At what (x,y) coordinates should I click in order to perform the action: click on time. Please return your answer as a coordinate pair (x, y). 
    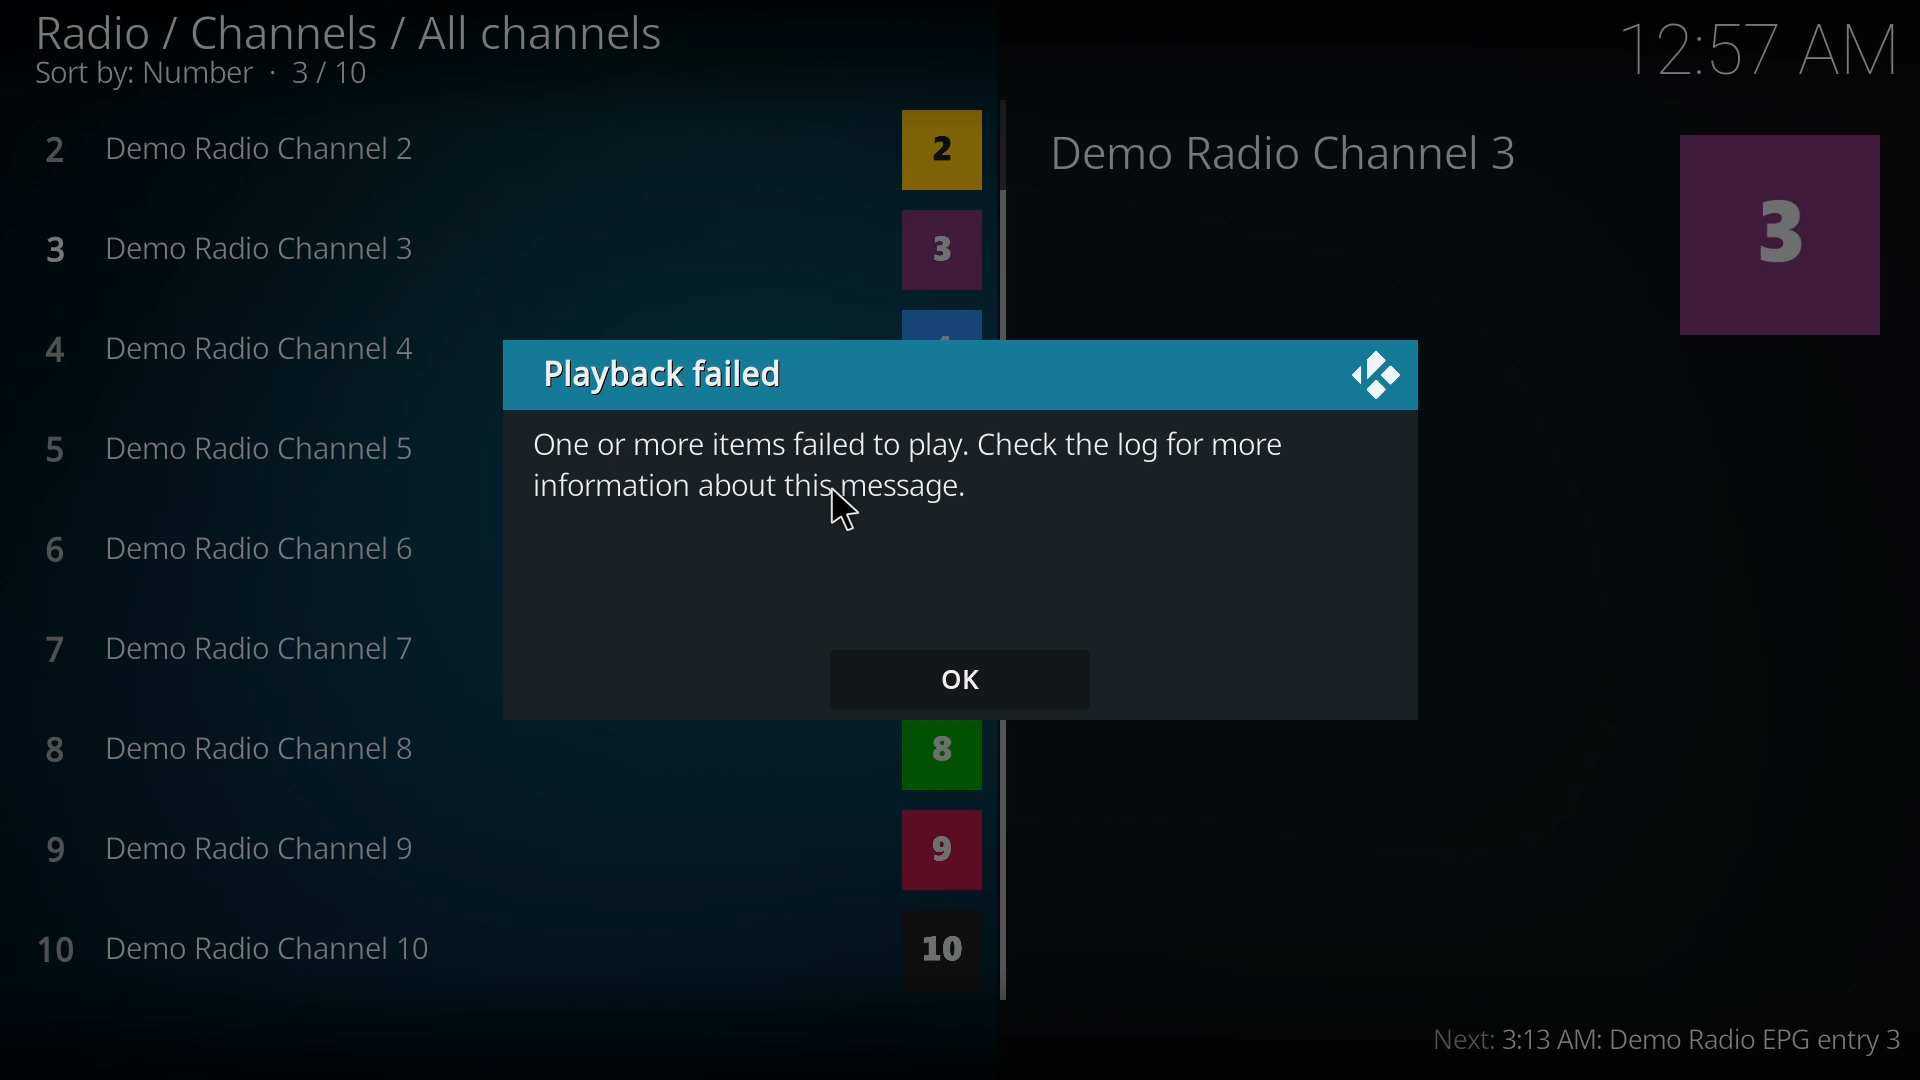
    Looking at the image, I should click on (1755, 50).